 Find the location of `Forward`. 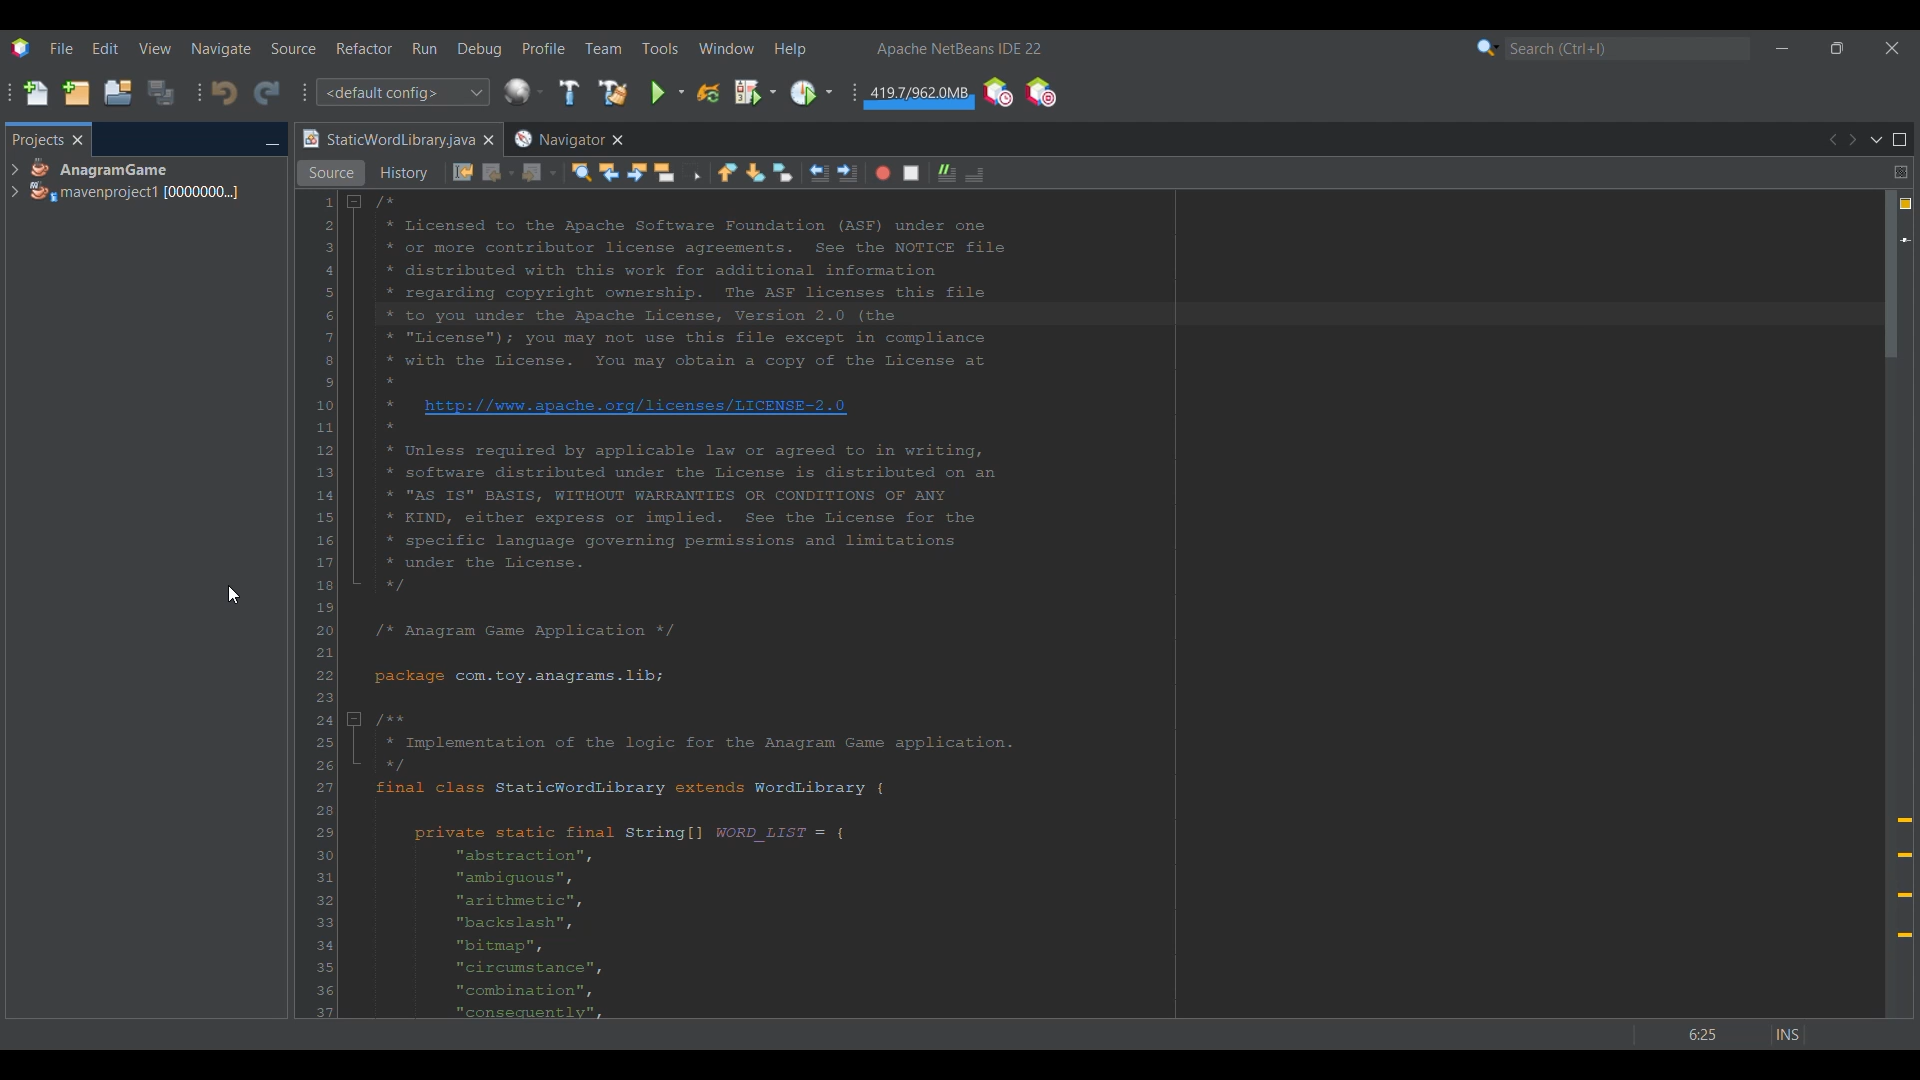

Forward is located at coordinates (539, 173).